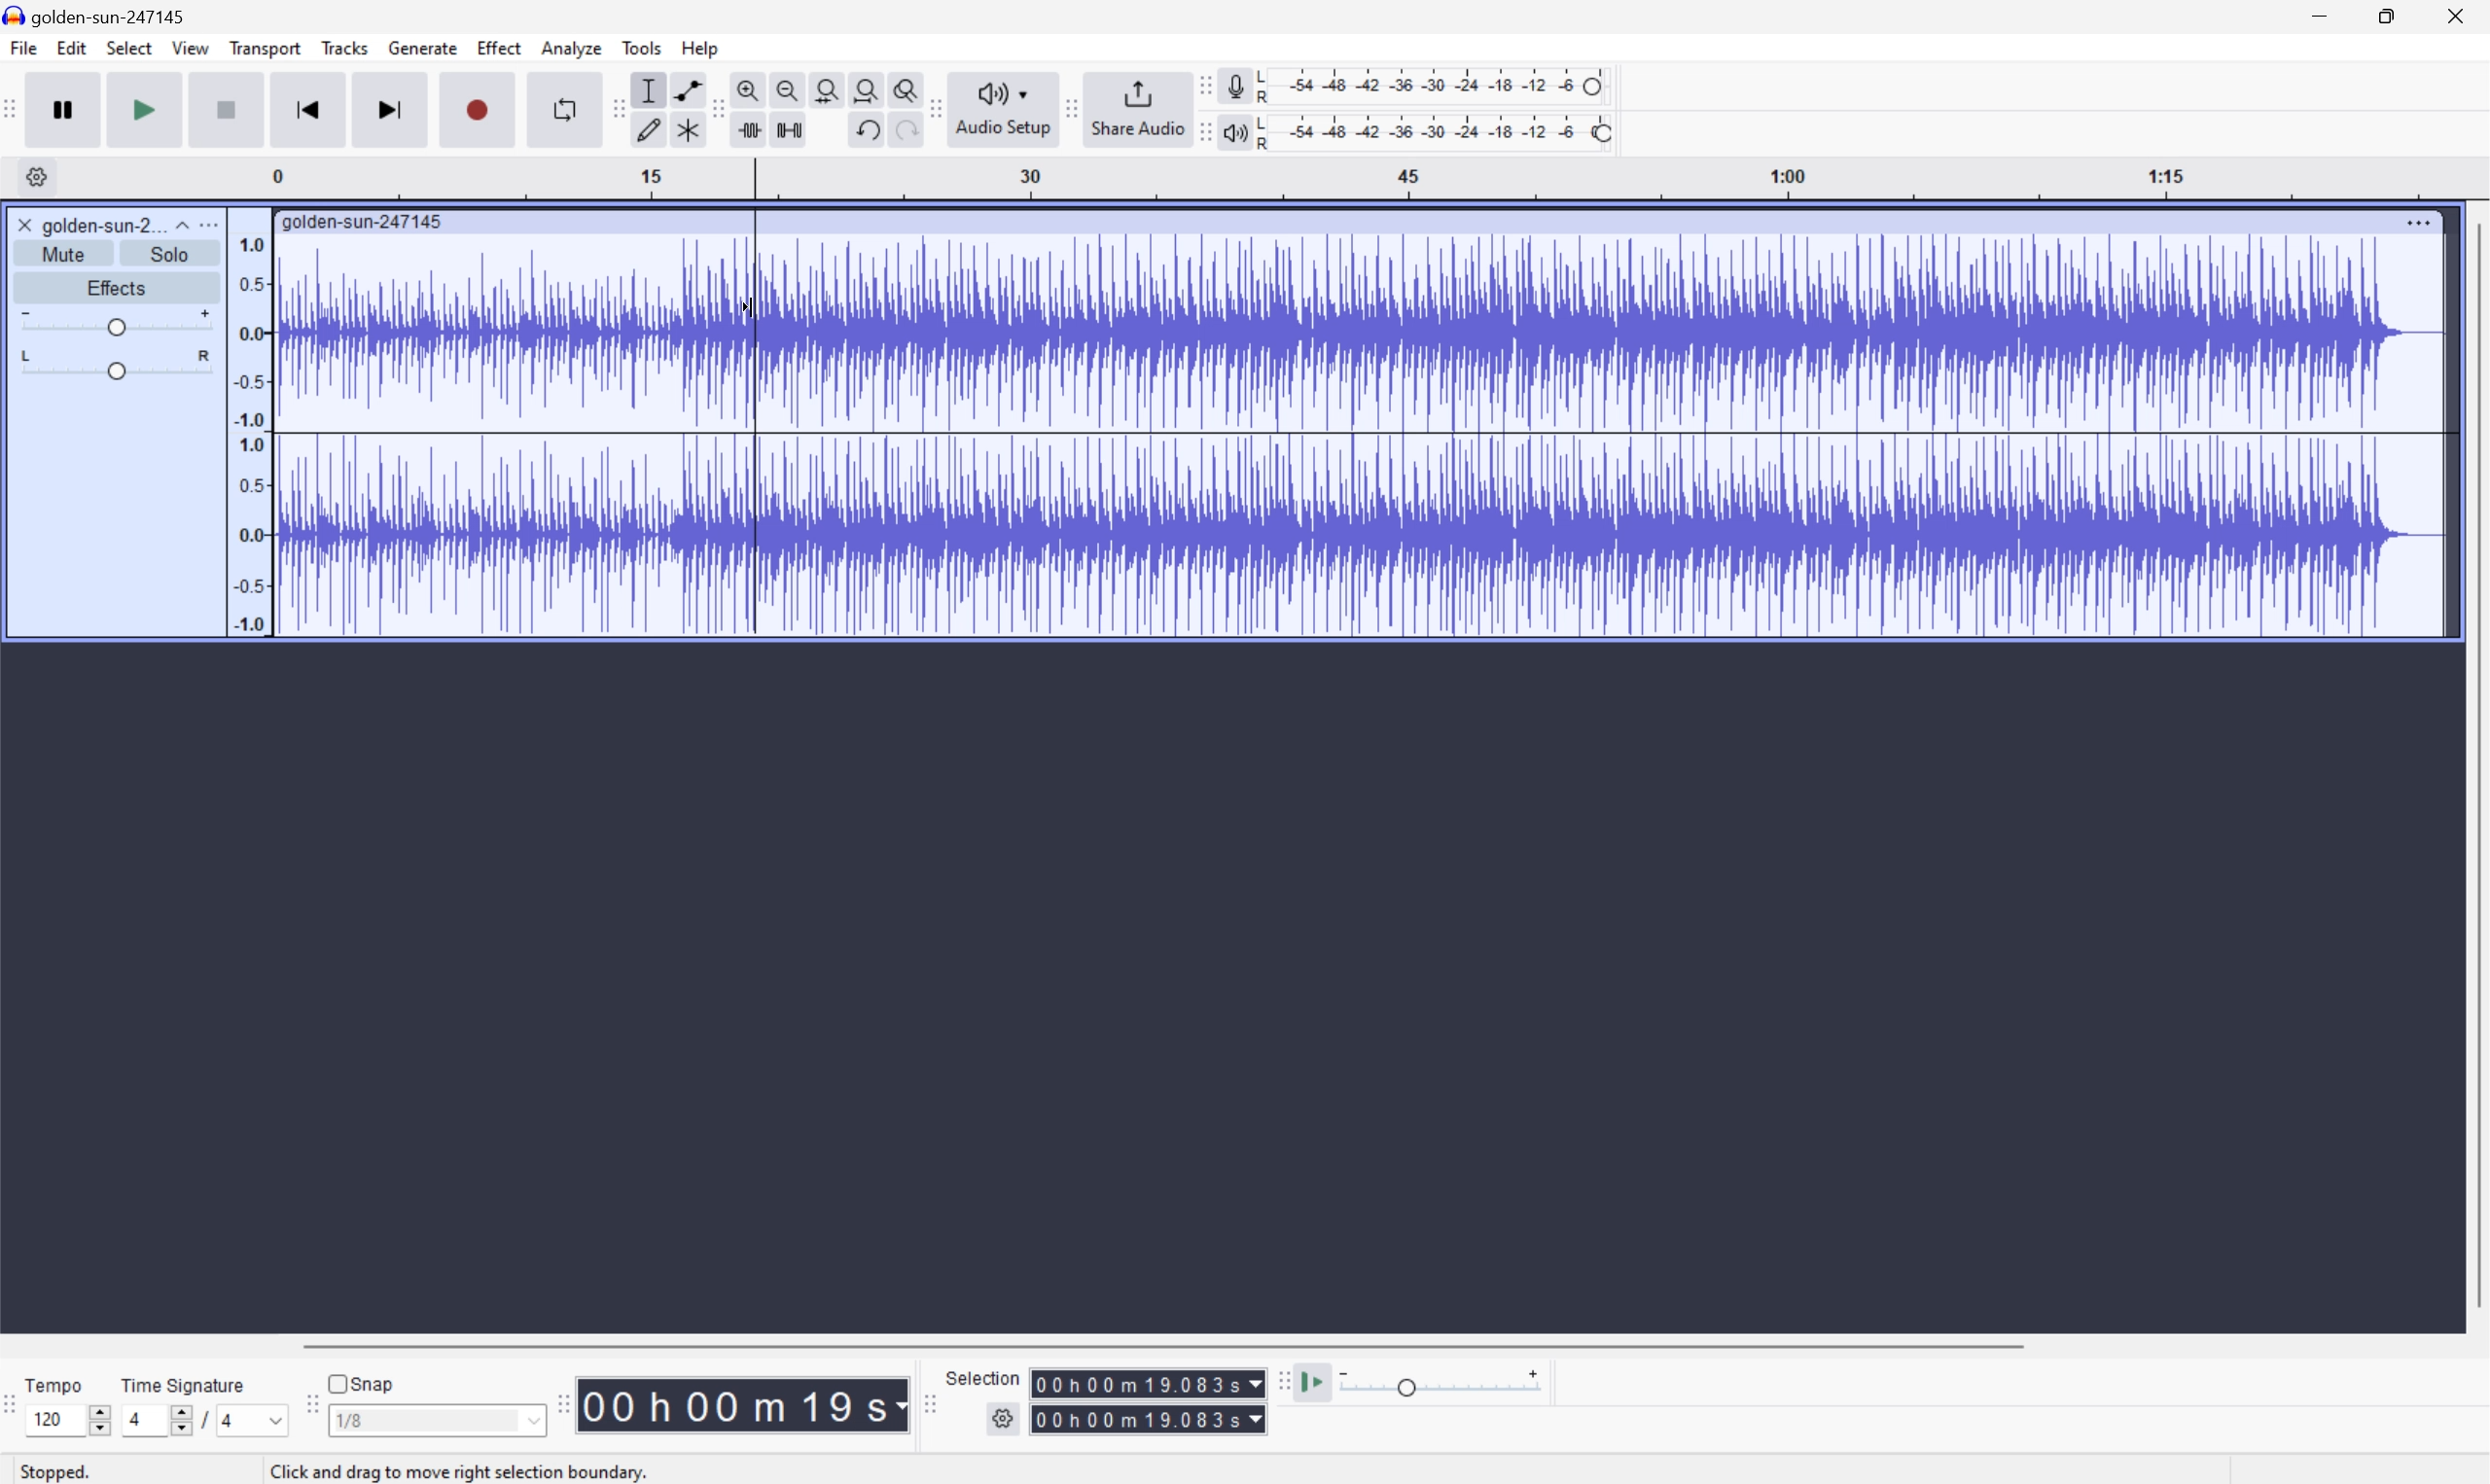  What do you see at coordinates (201, 1418) in the screenshot?
I see `/` at bounding box center [201, 1418].